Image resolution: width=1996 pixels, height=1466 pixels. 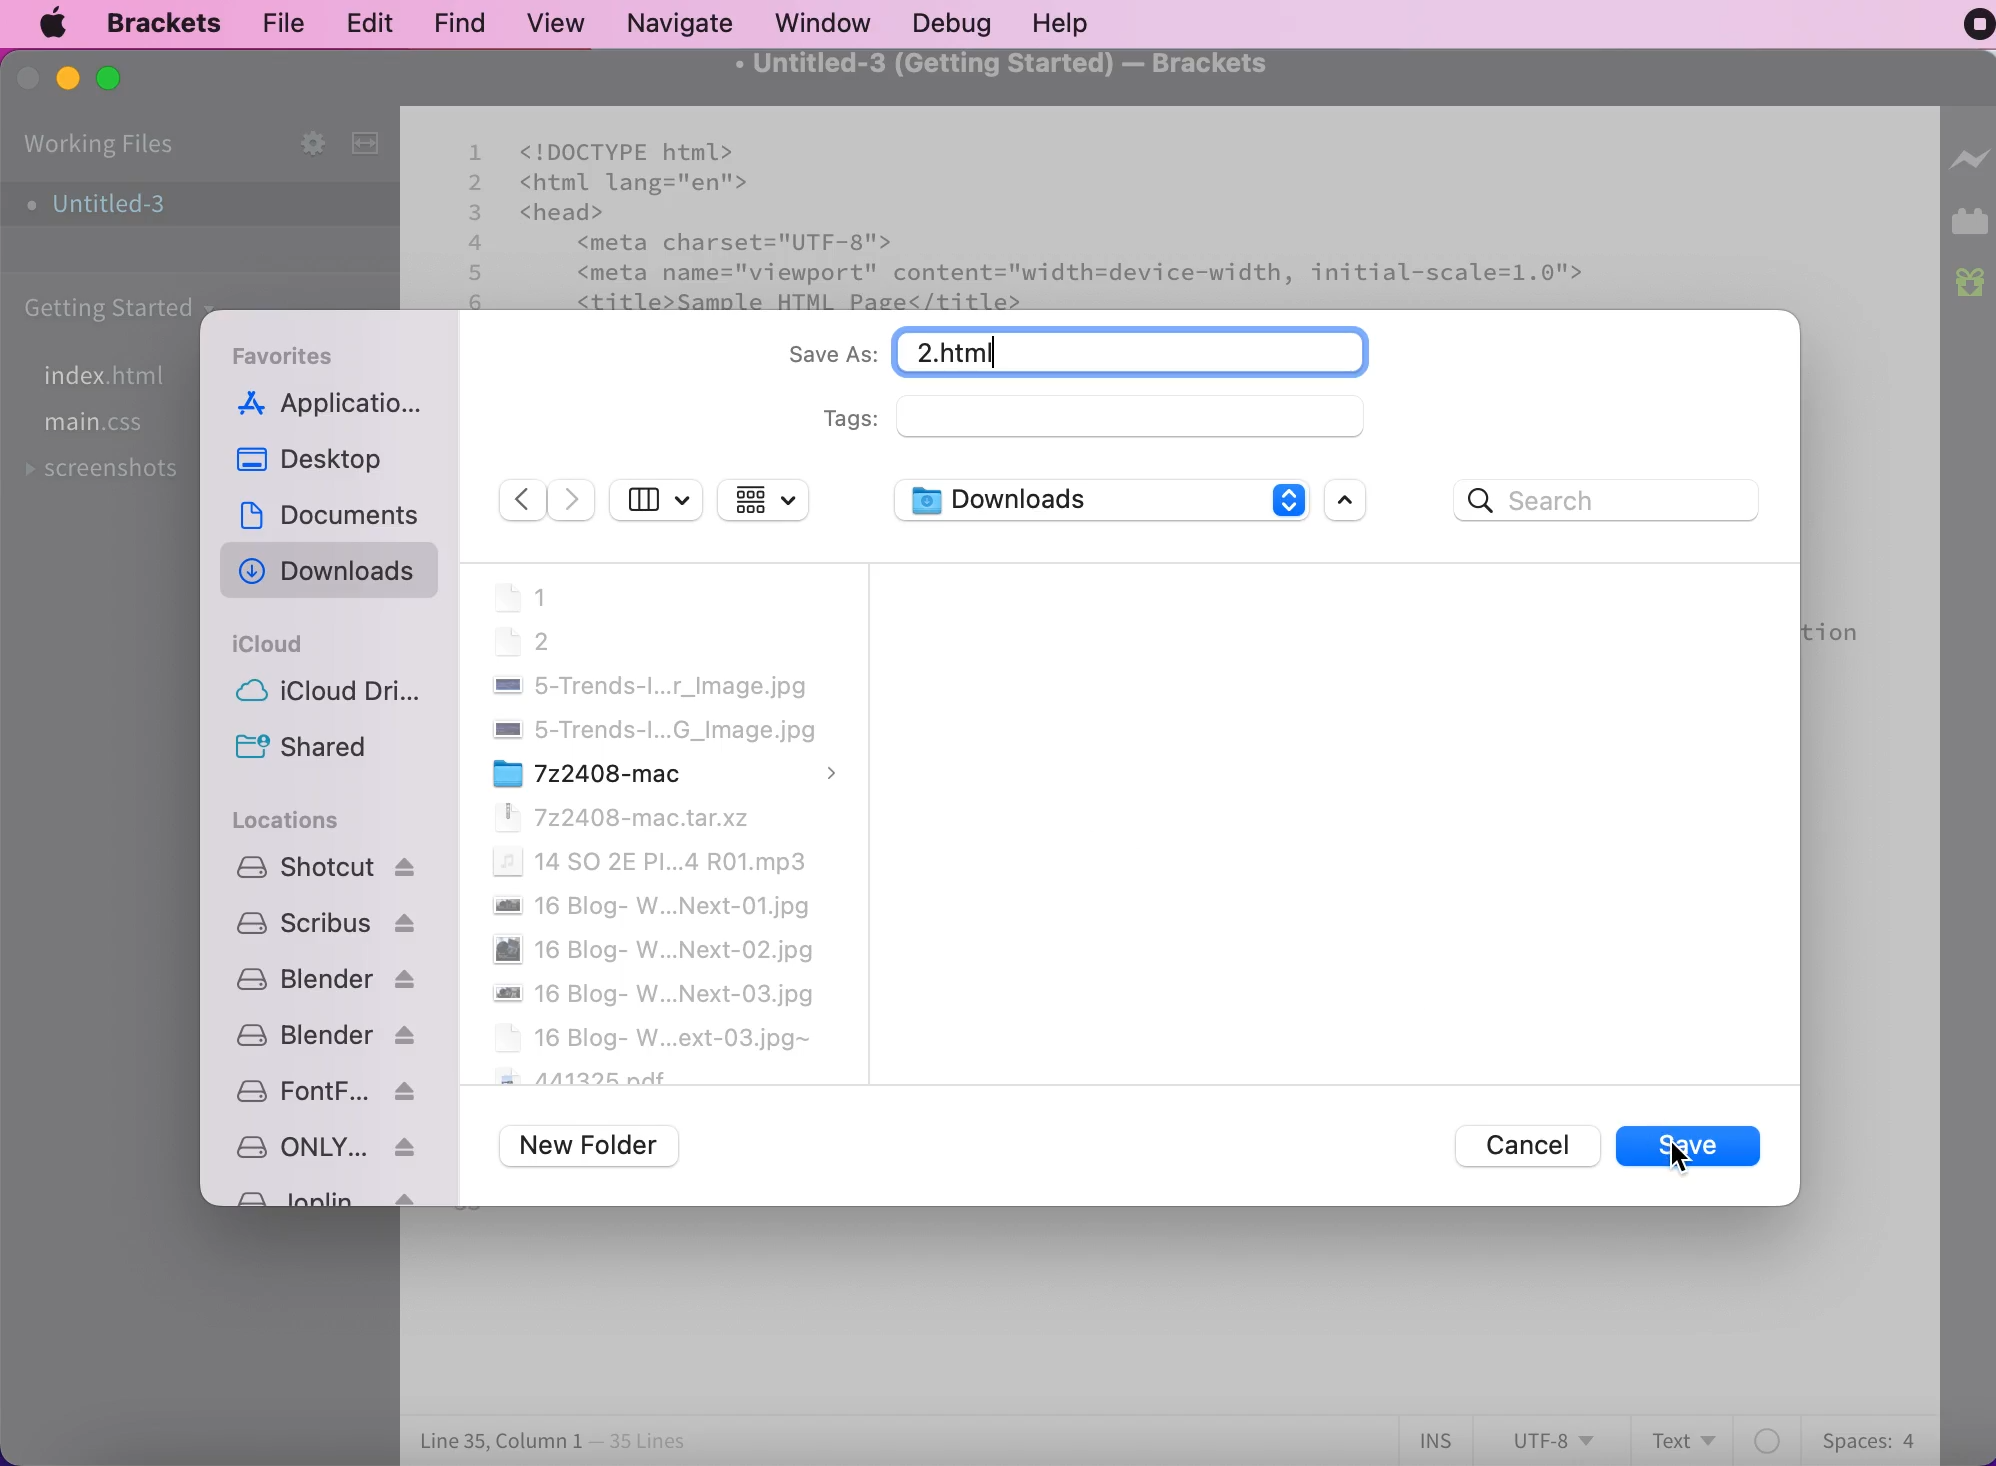 I want to click on untitled-3 (getting started) - brackets, so click(x=1032, y=73).